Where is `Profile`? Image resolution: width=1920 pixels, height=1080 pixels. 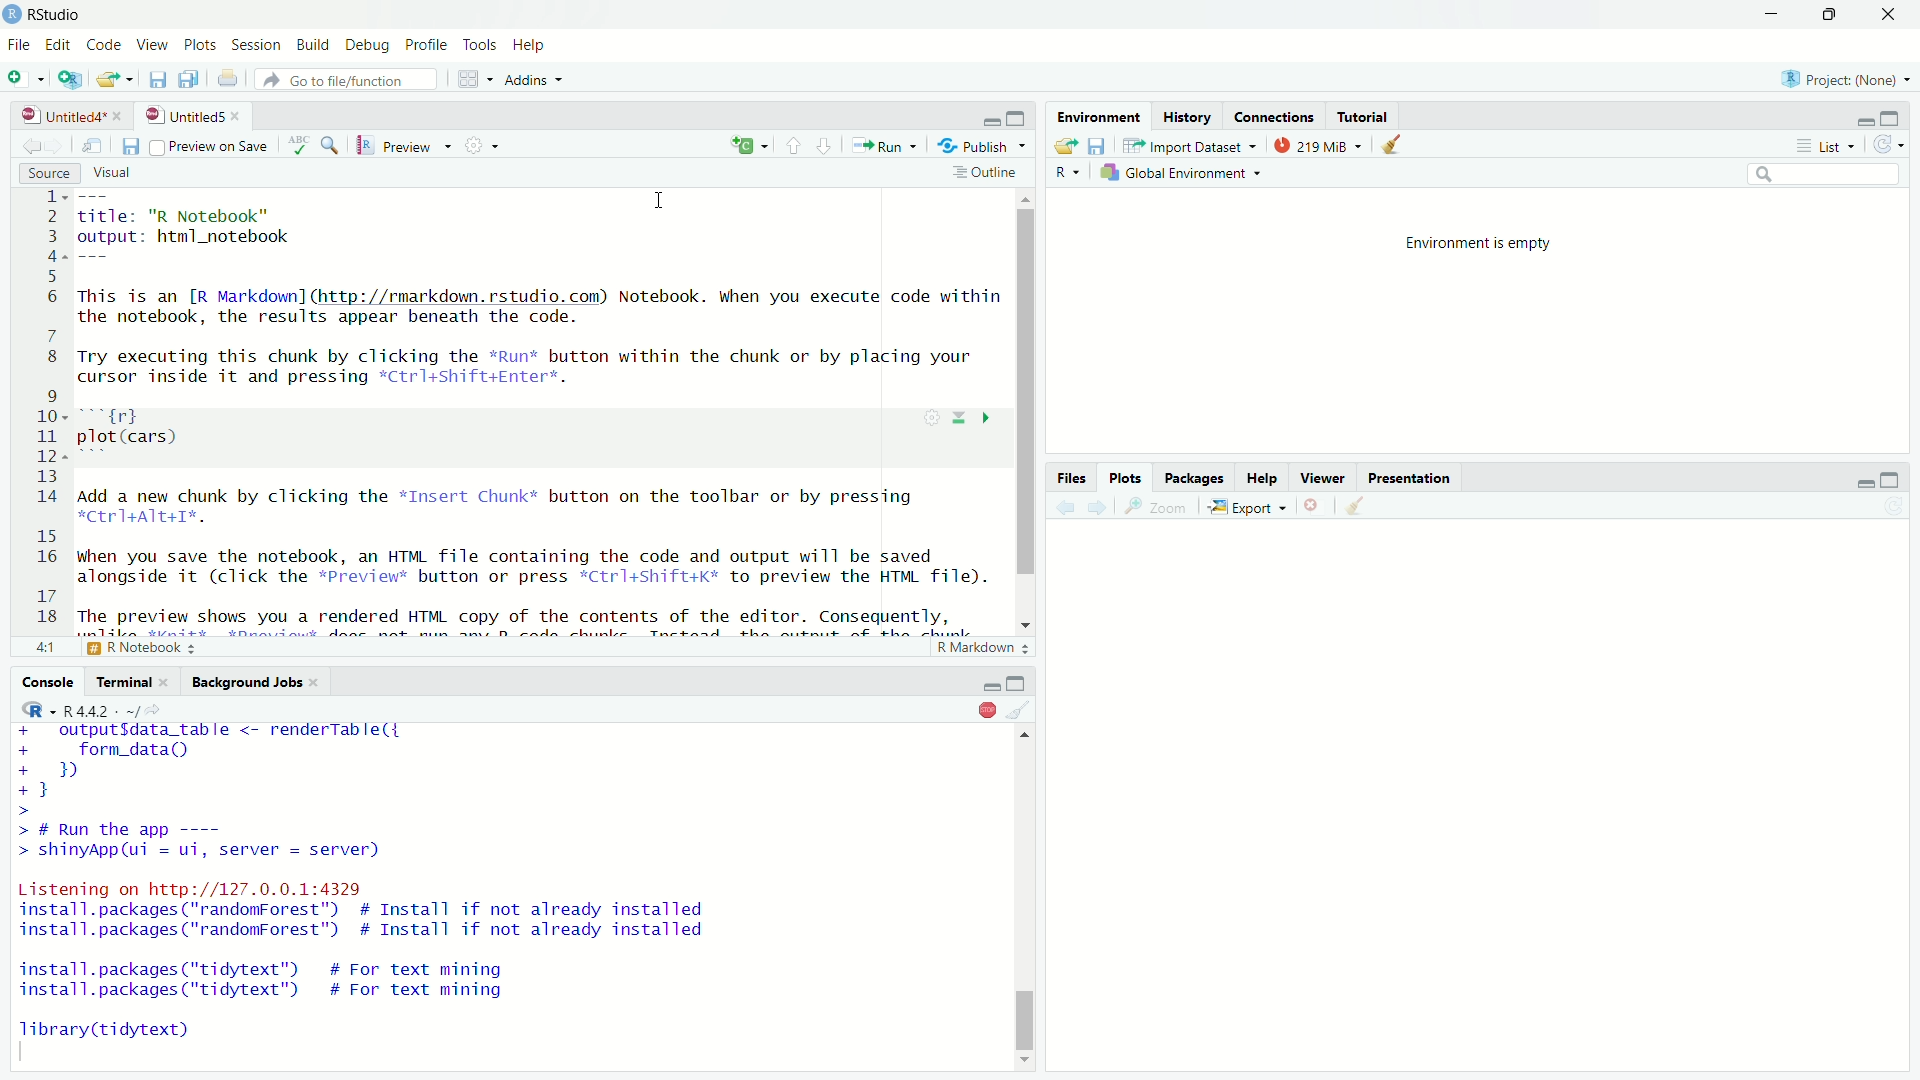
Profile is located at coordinates (425, 46).